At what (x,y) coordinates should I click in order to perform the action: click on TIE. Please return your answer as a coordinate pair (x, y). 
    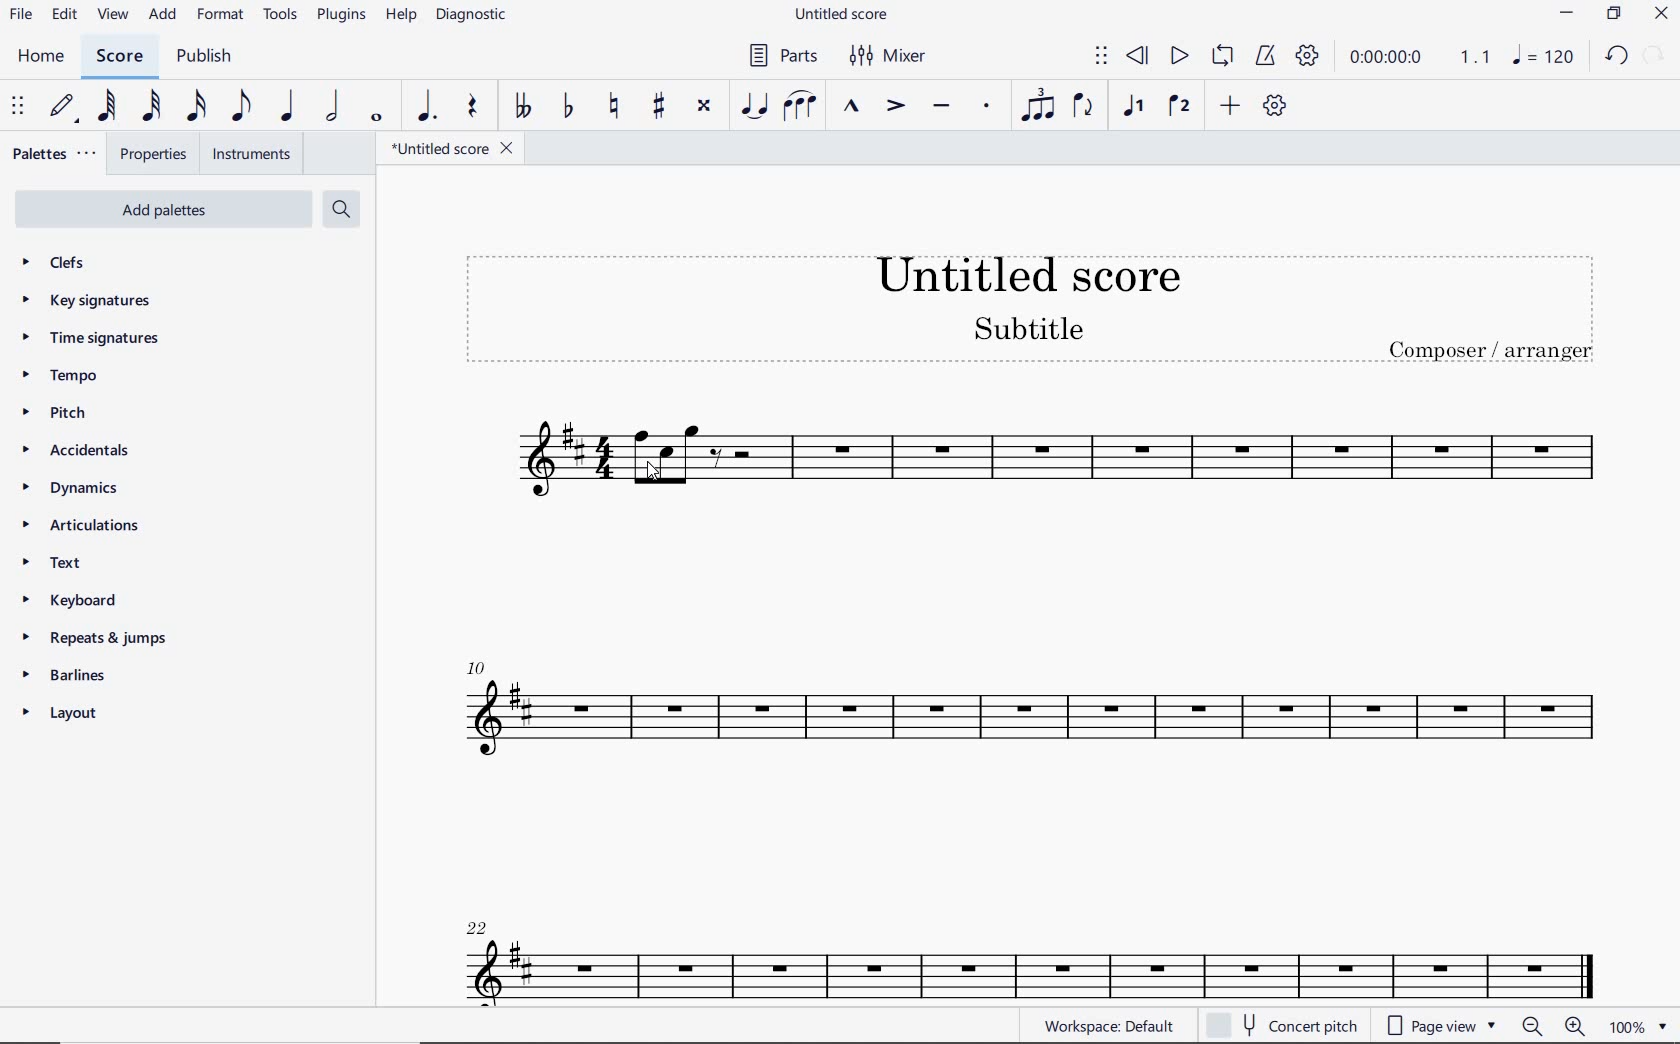
    Looking at the image, I should click on (754, 106).